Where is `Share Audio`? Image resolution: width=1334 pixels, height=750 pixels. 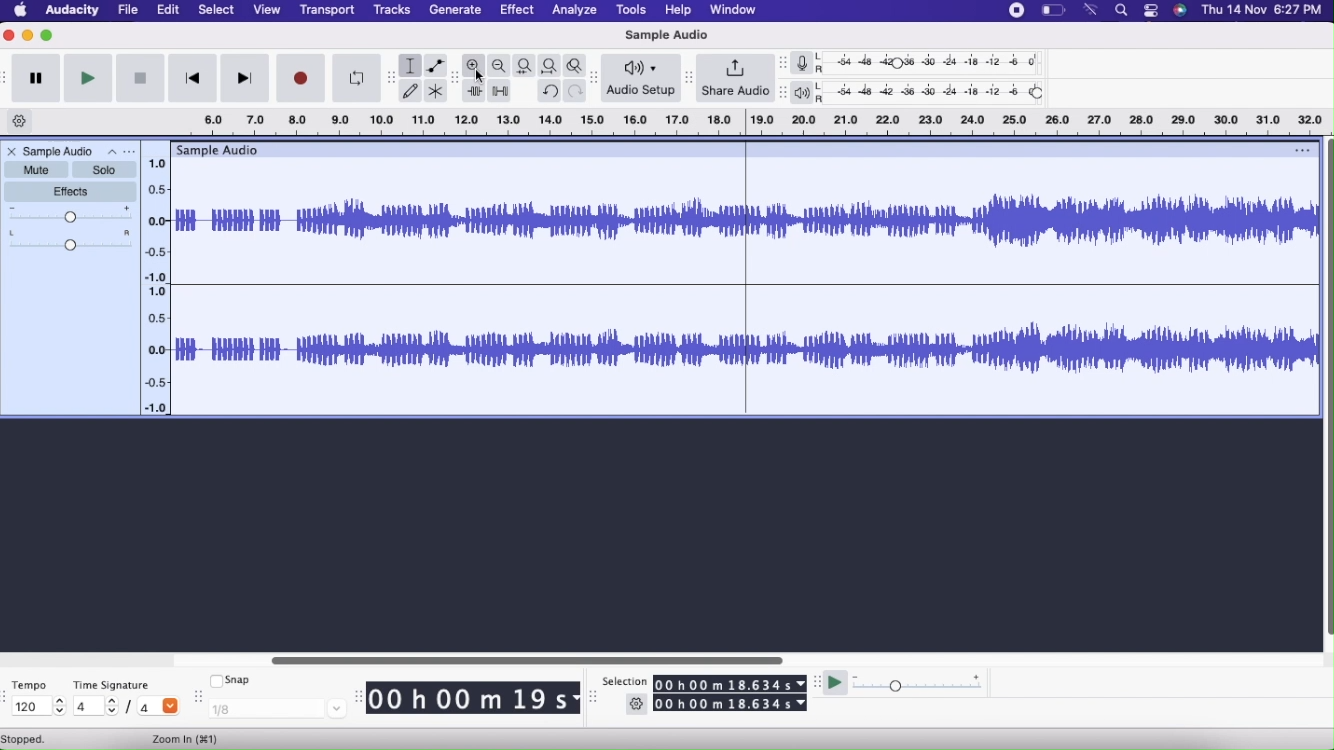
Share Audio is located at coordinates (735, 78).